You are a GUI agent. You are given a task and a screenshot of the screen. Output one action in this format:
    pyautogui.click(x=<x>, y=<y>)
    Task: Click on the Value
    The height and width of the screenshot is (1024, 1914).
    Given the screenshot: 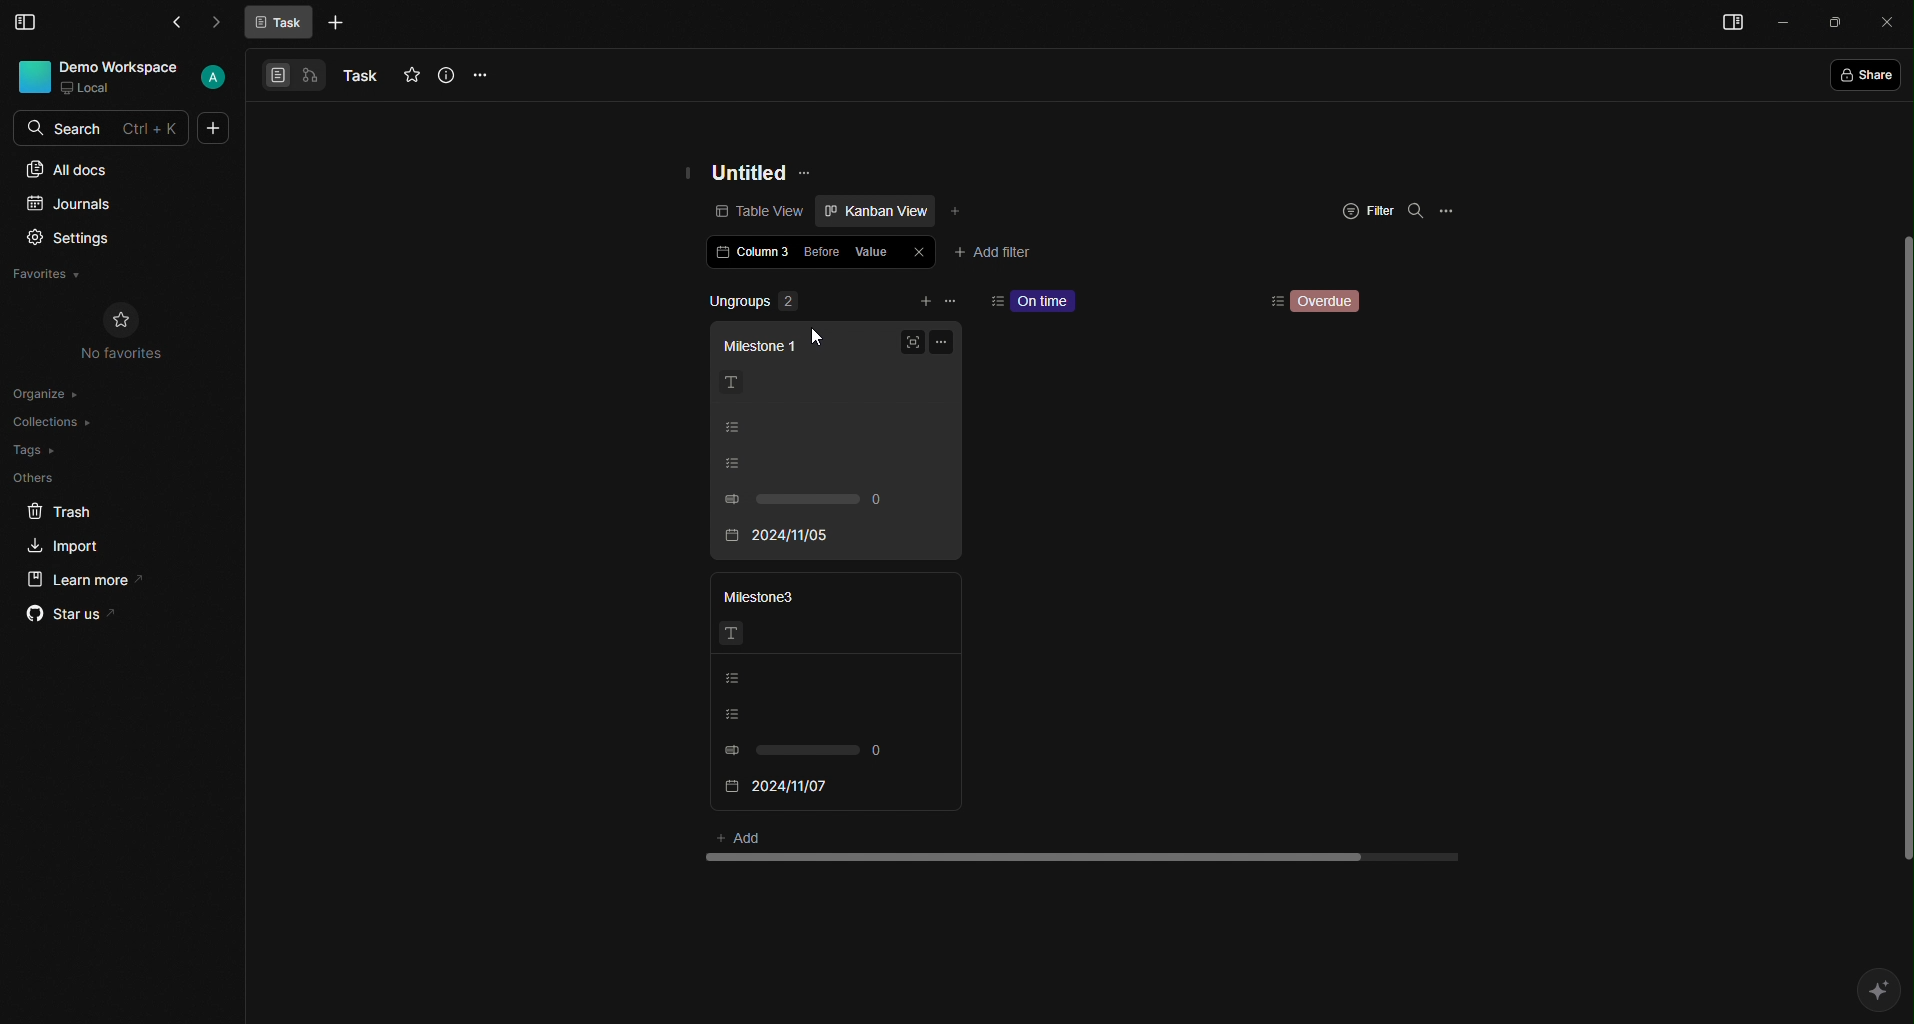 What is the action you would take?
    pyautogui.click(x=872, y=248)
    